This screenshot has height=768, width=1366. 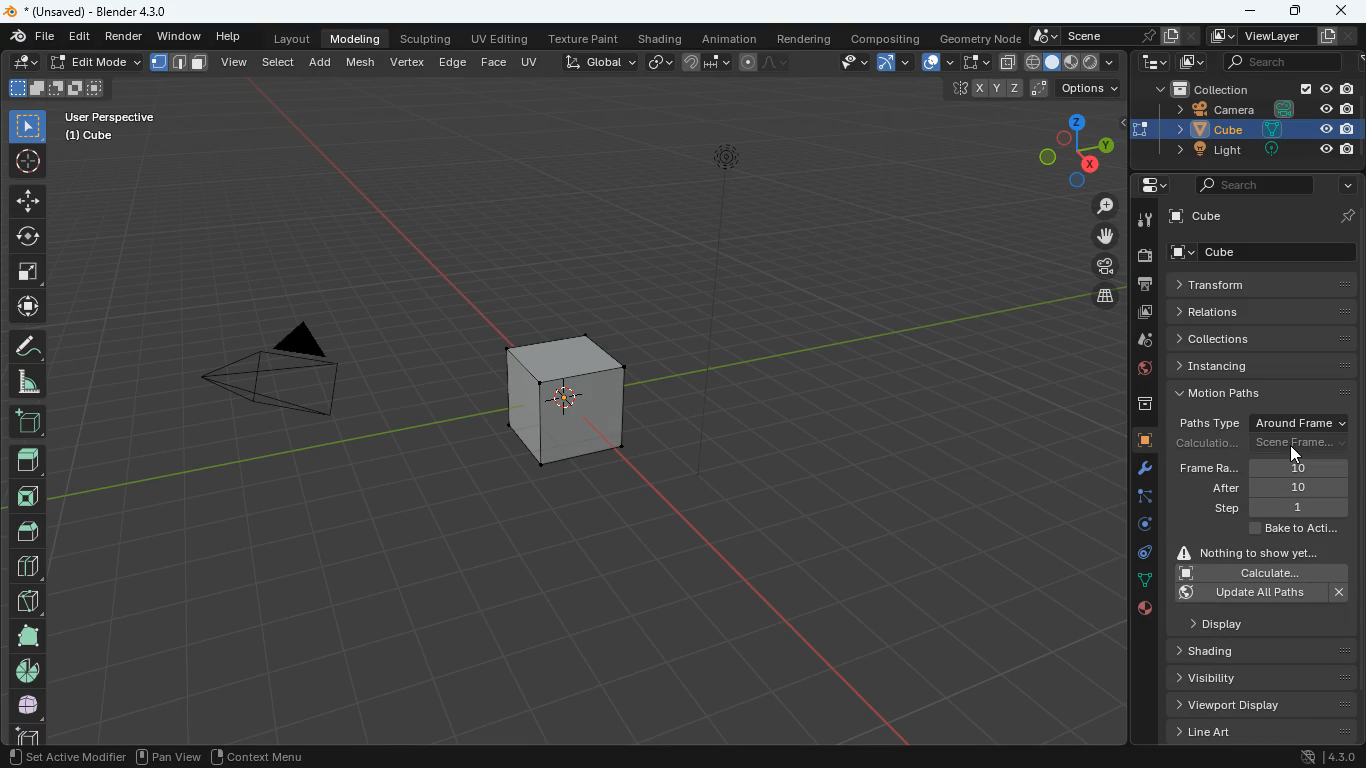 I want to click on print, so click(x=1144, y=285).